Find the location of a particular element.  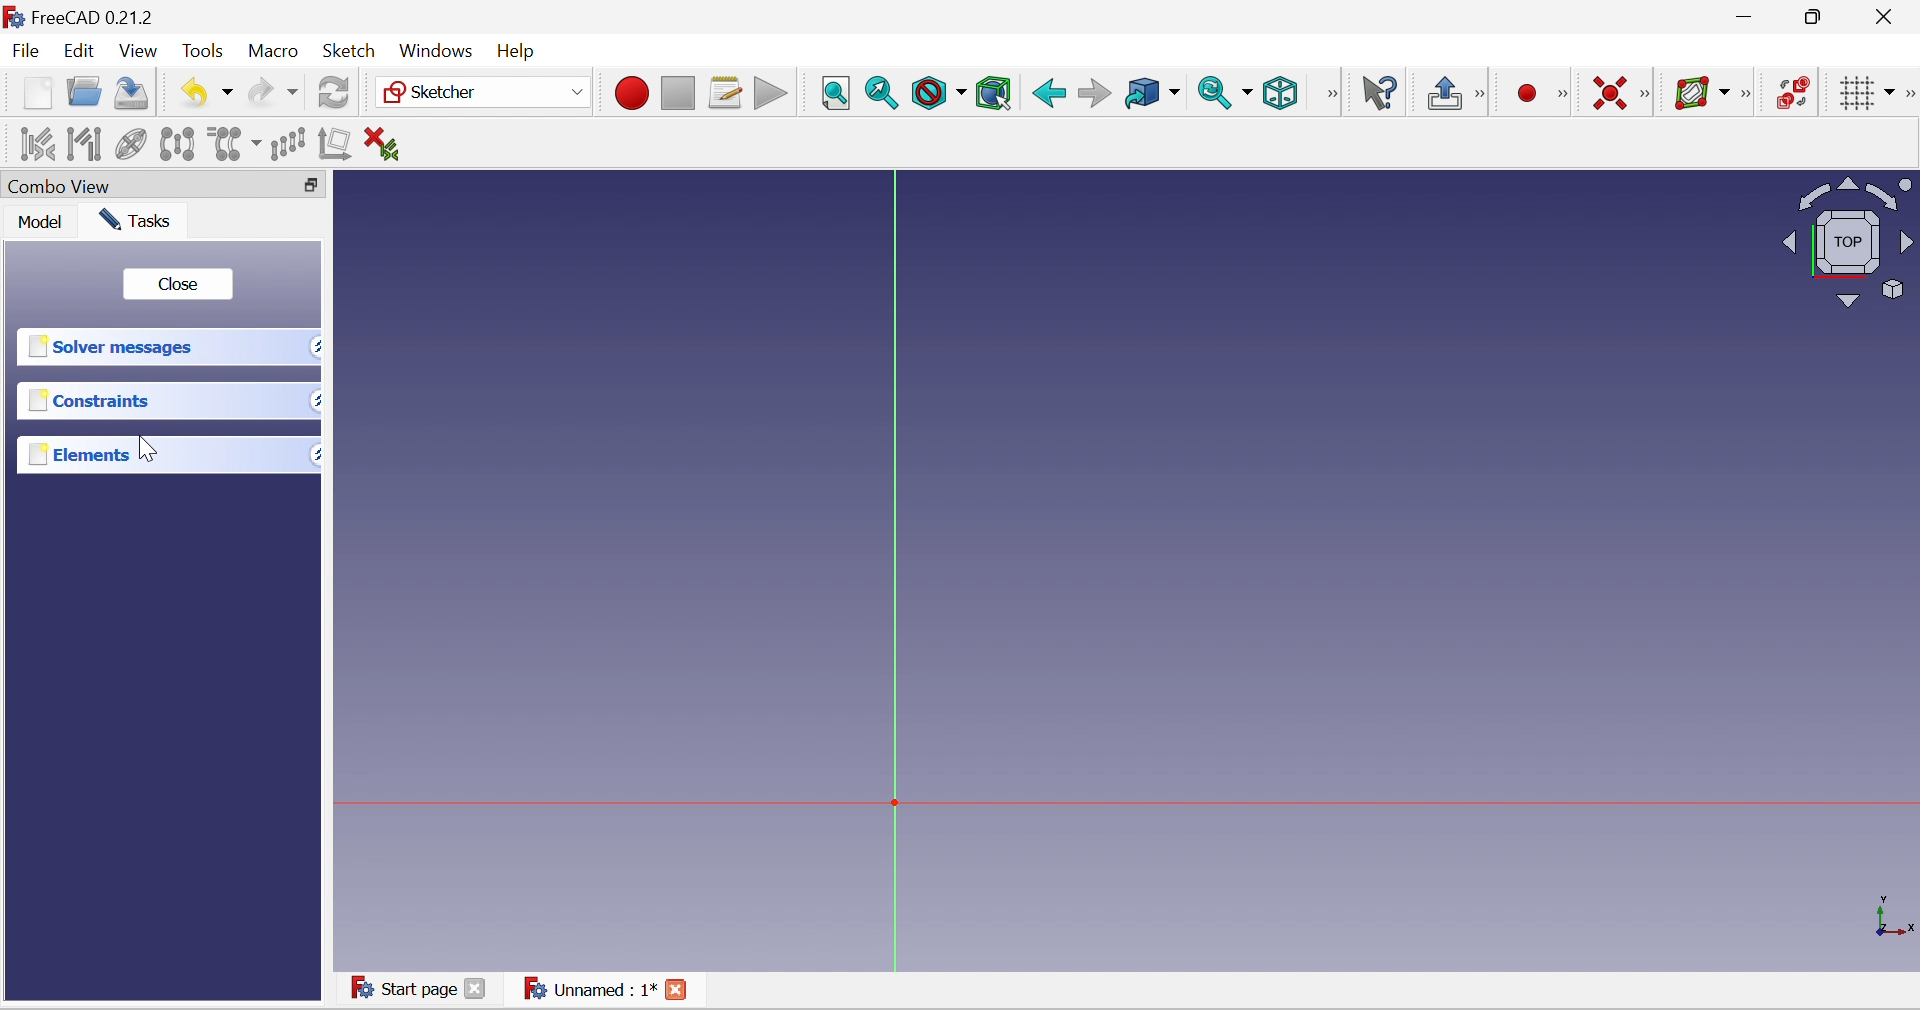

View is located at coordinates (138, 50).